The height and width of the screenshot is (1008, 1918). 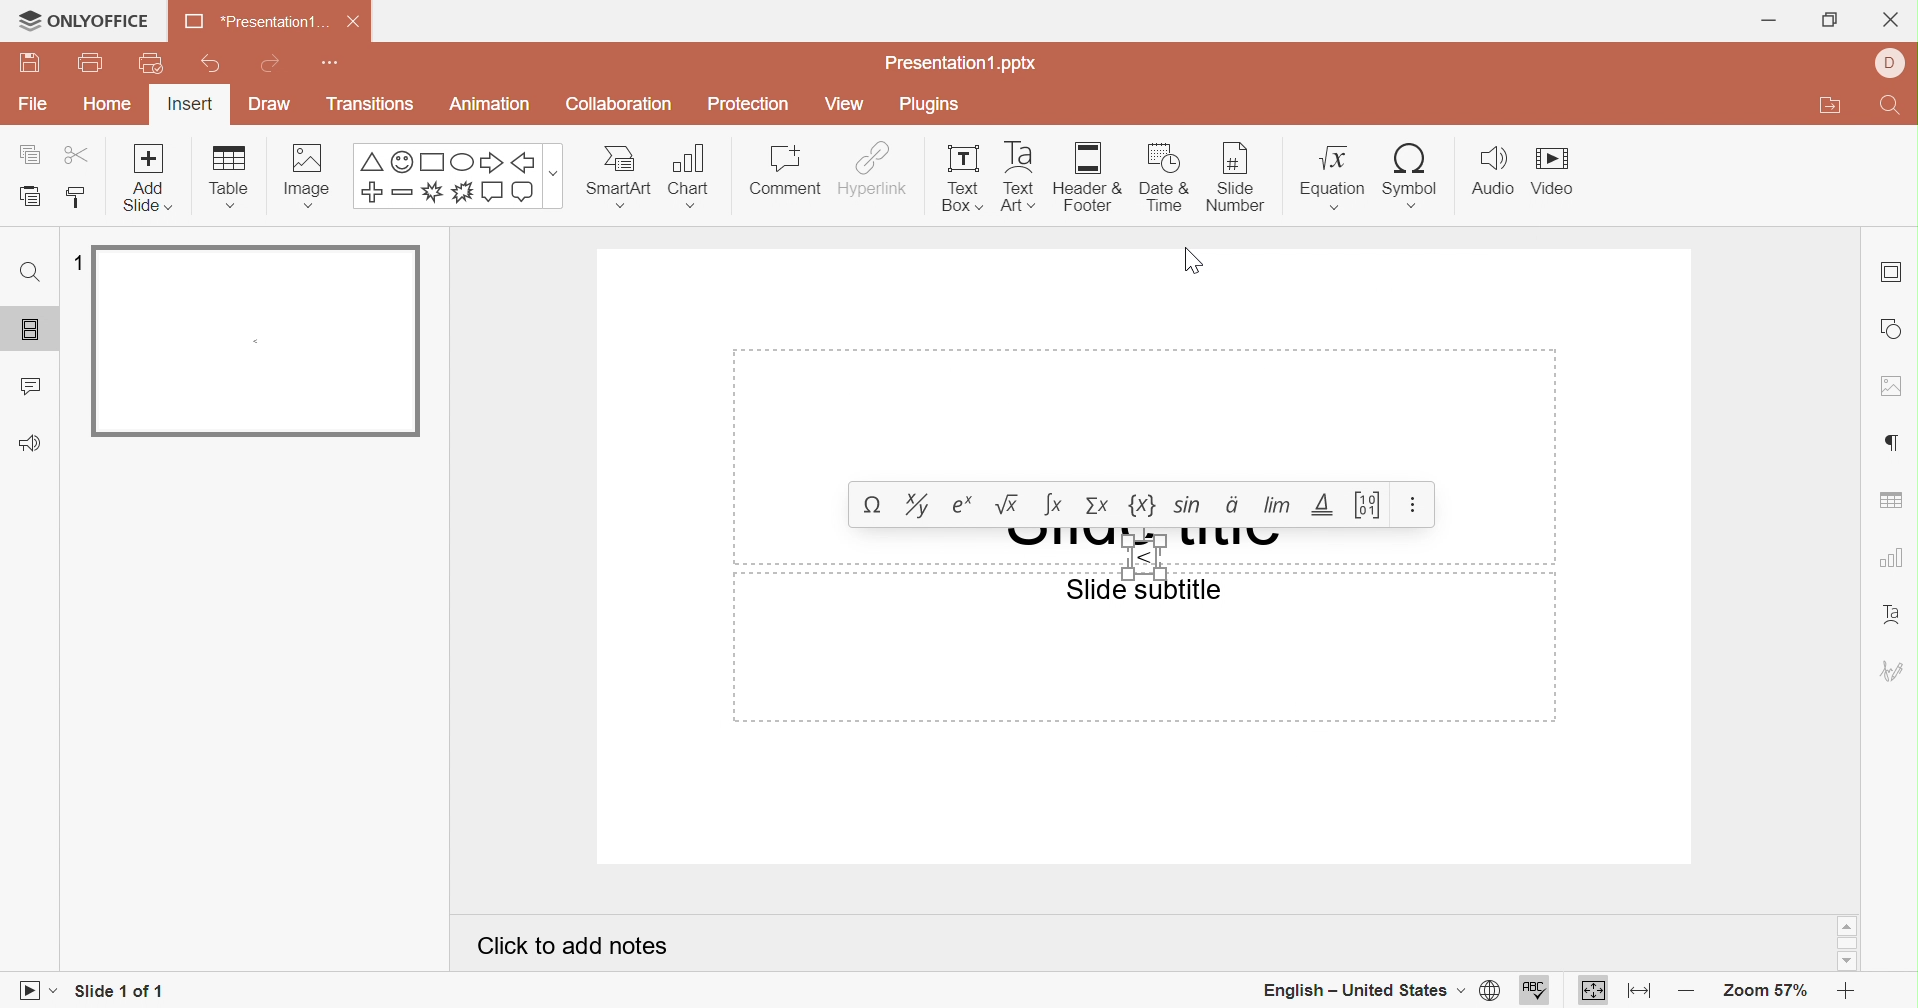 I want to click on English - United States, so click(x=1364, y=989).